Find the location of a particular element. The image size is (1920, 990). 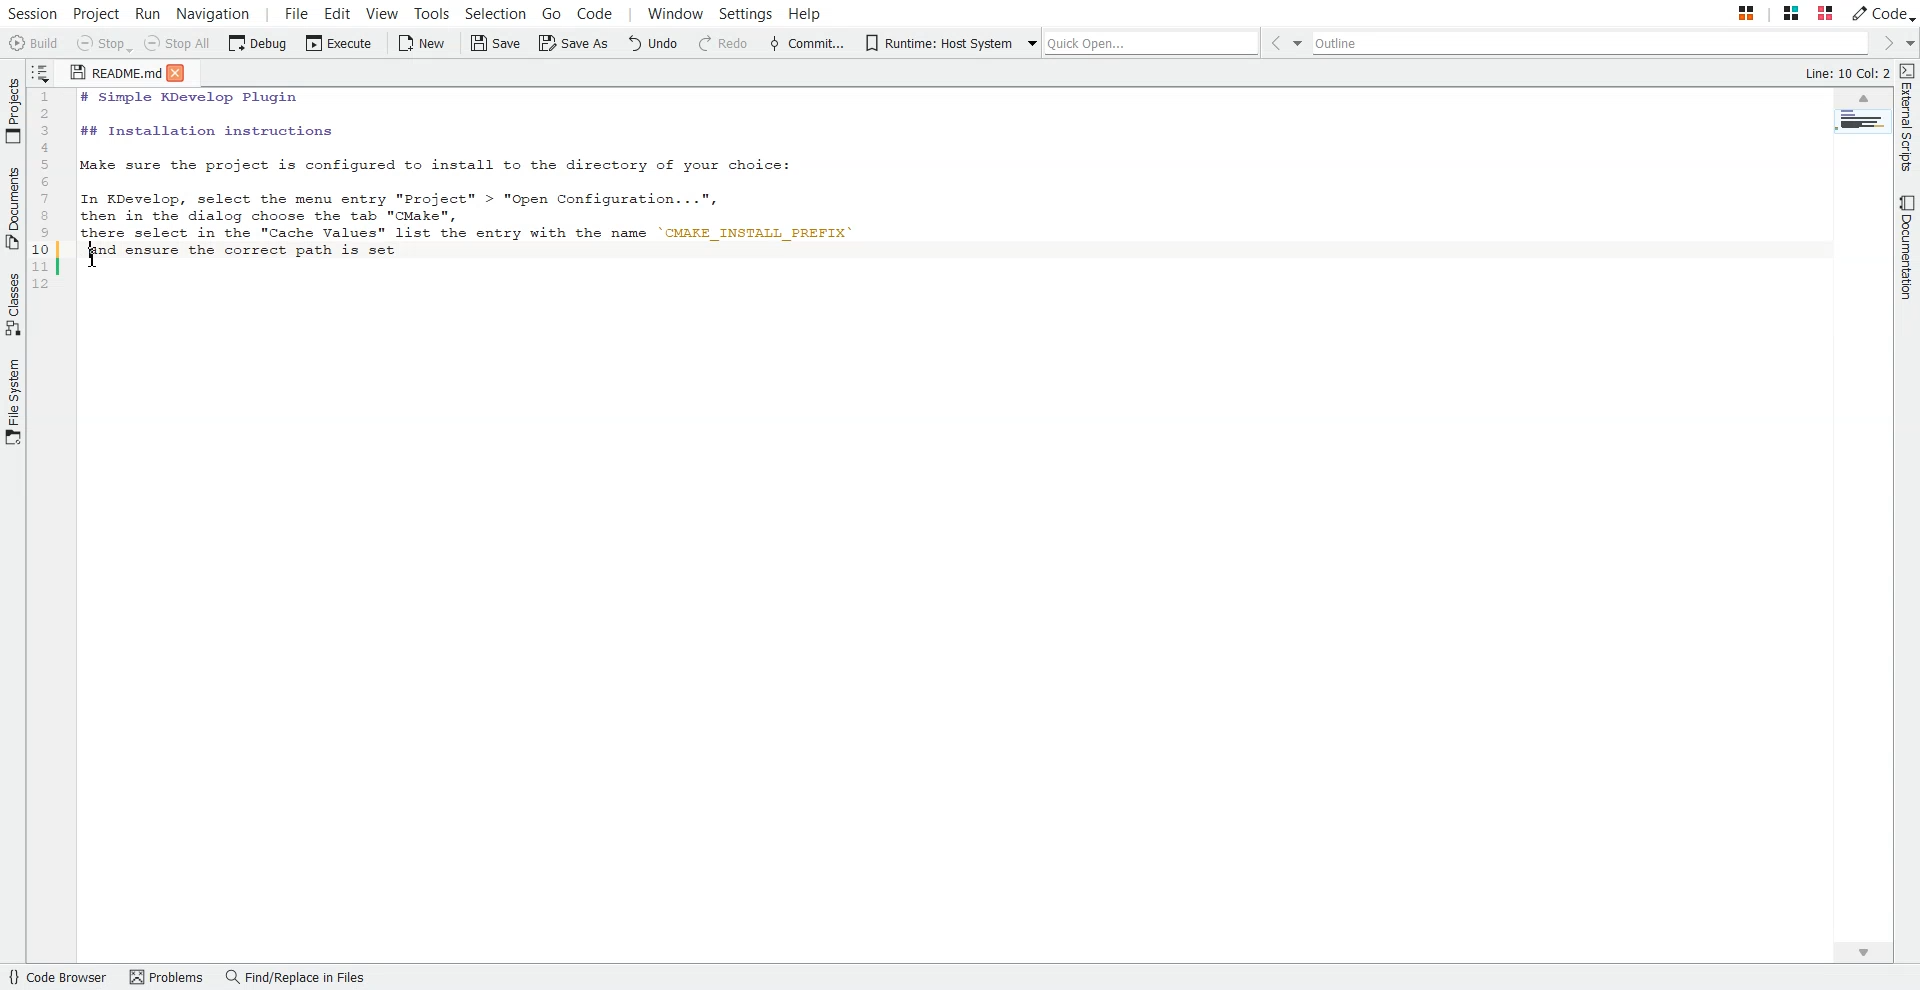

Debug is located at coordinates (256, 44).